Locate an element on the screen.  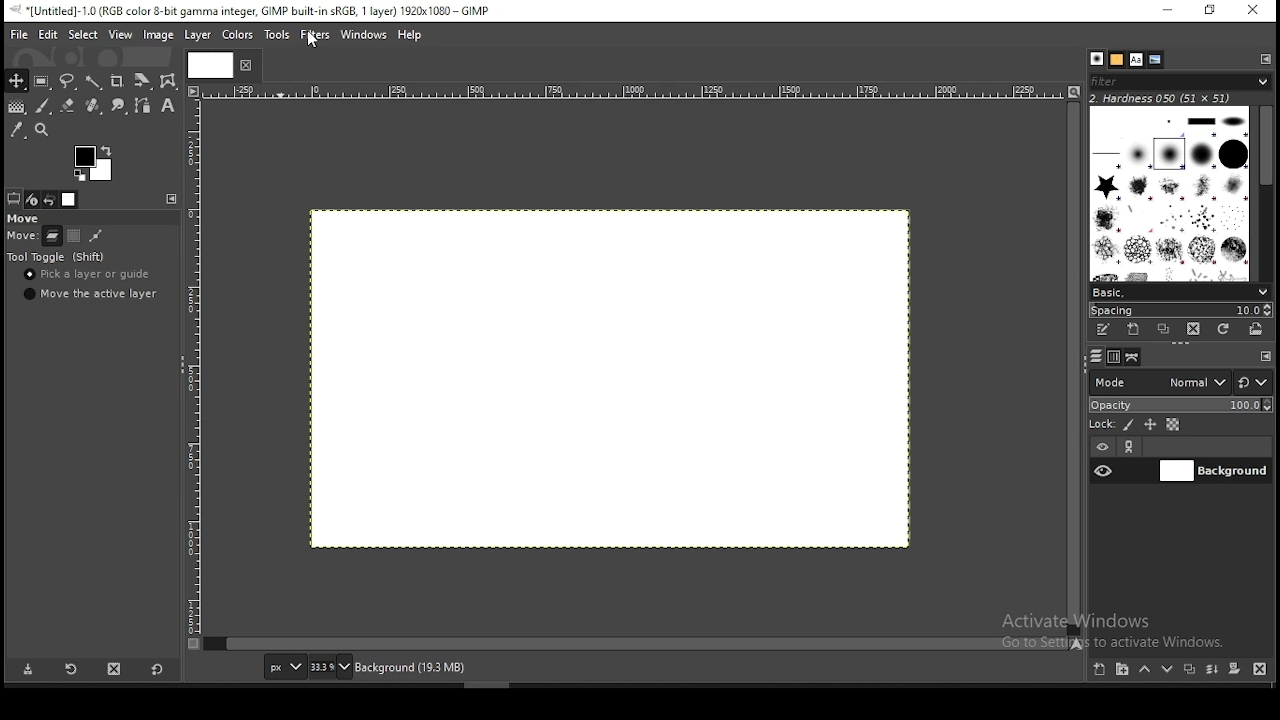
delete layer is located at coordinates (1258, 670).